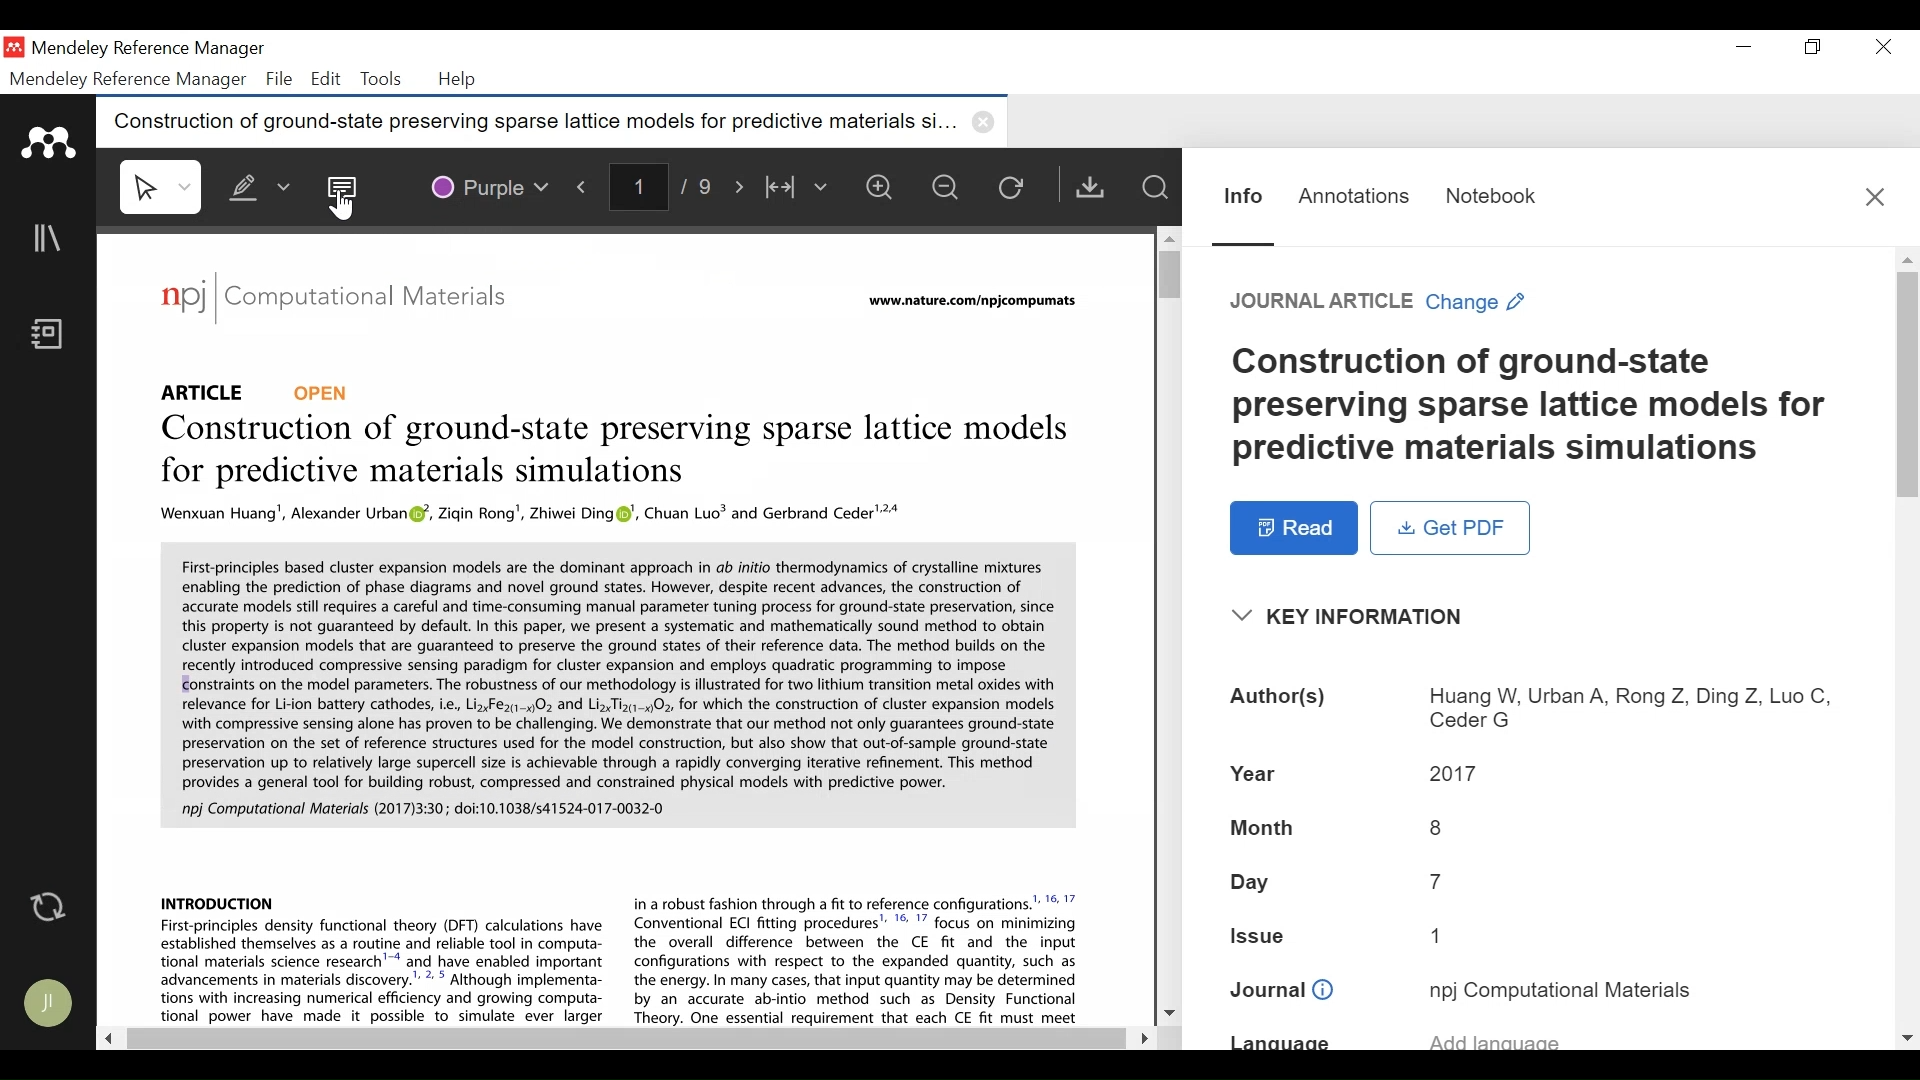  Describe the element at coordinates (50, 143) in the screenshot. I see `Mendeley Logo` at that location.